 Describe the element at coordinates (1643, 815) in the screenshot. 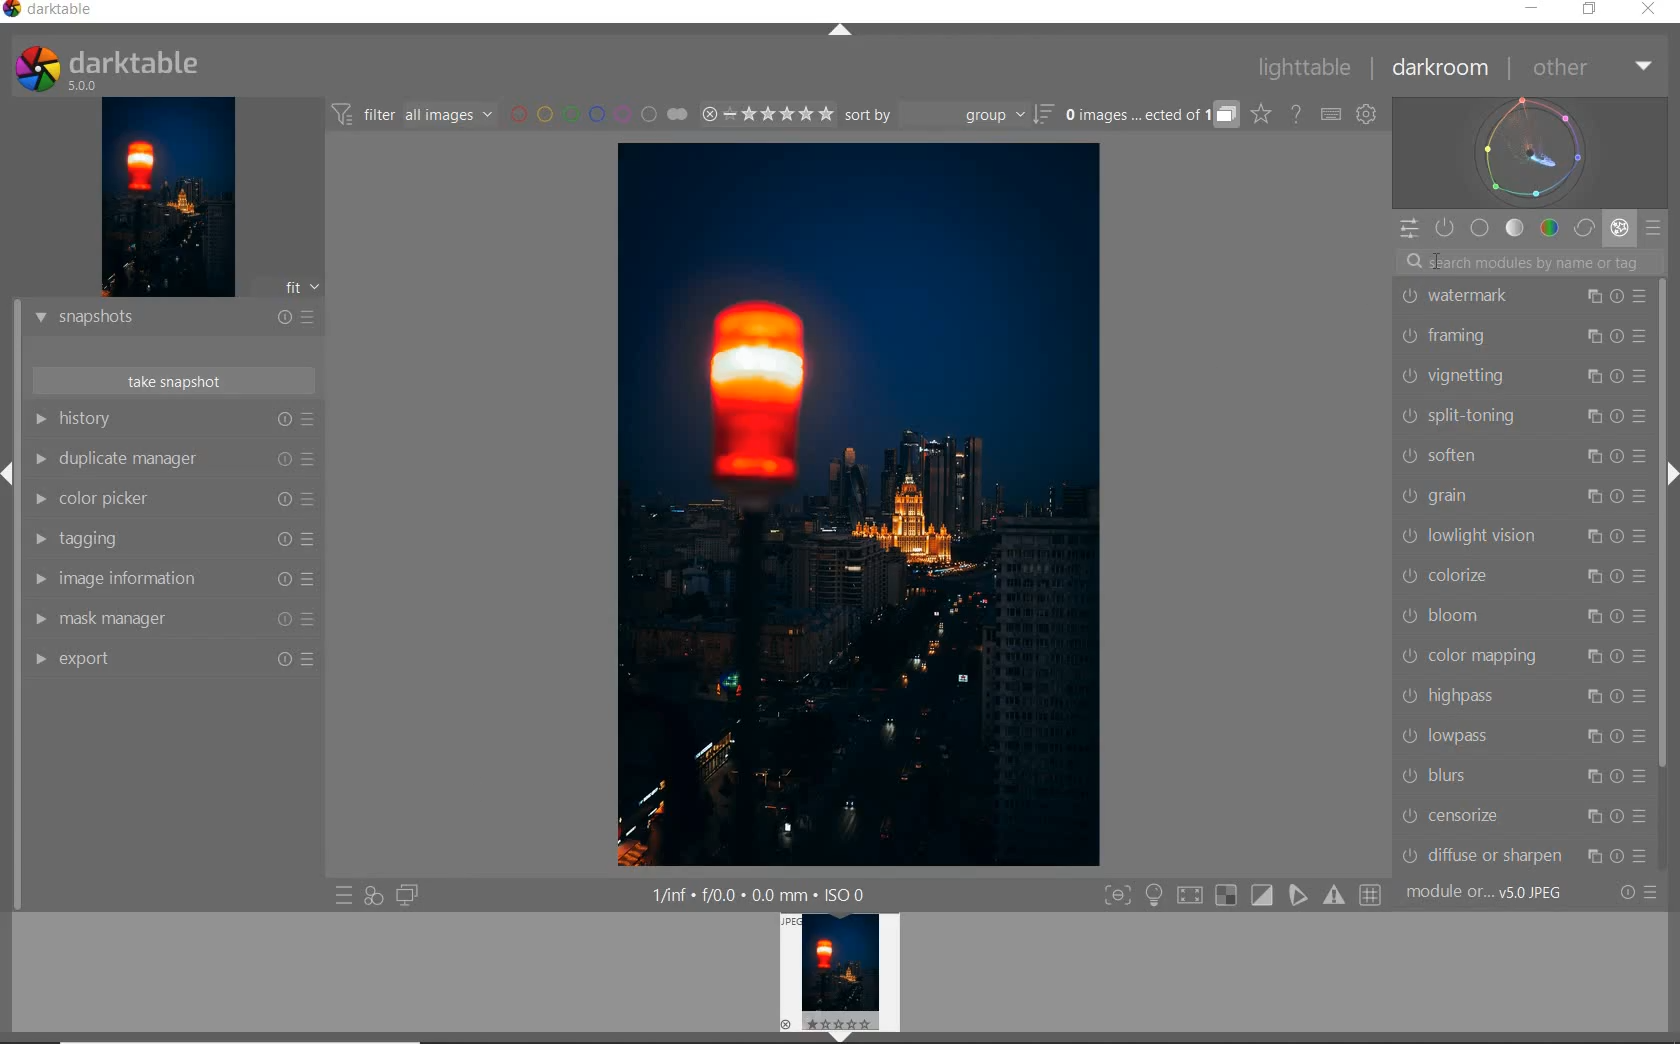

I see `Preset and reset` at that location.